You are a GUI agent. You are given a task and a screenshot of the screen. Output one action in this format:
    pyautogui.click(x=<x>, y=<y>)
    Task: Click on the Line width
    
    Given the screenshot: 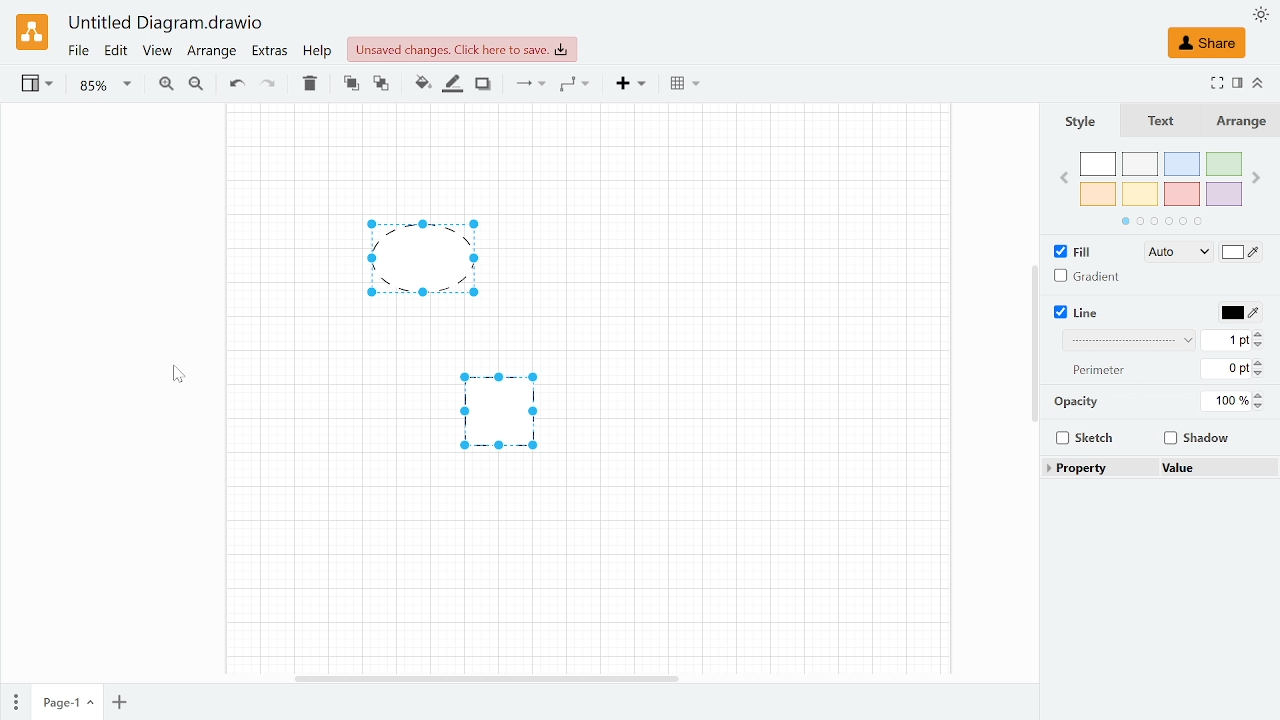 What is the action you would take?
    pyautogui.click(x=1225, y=340)
    